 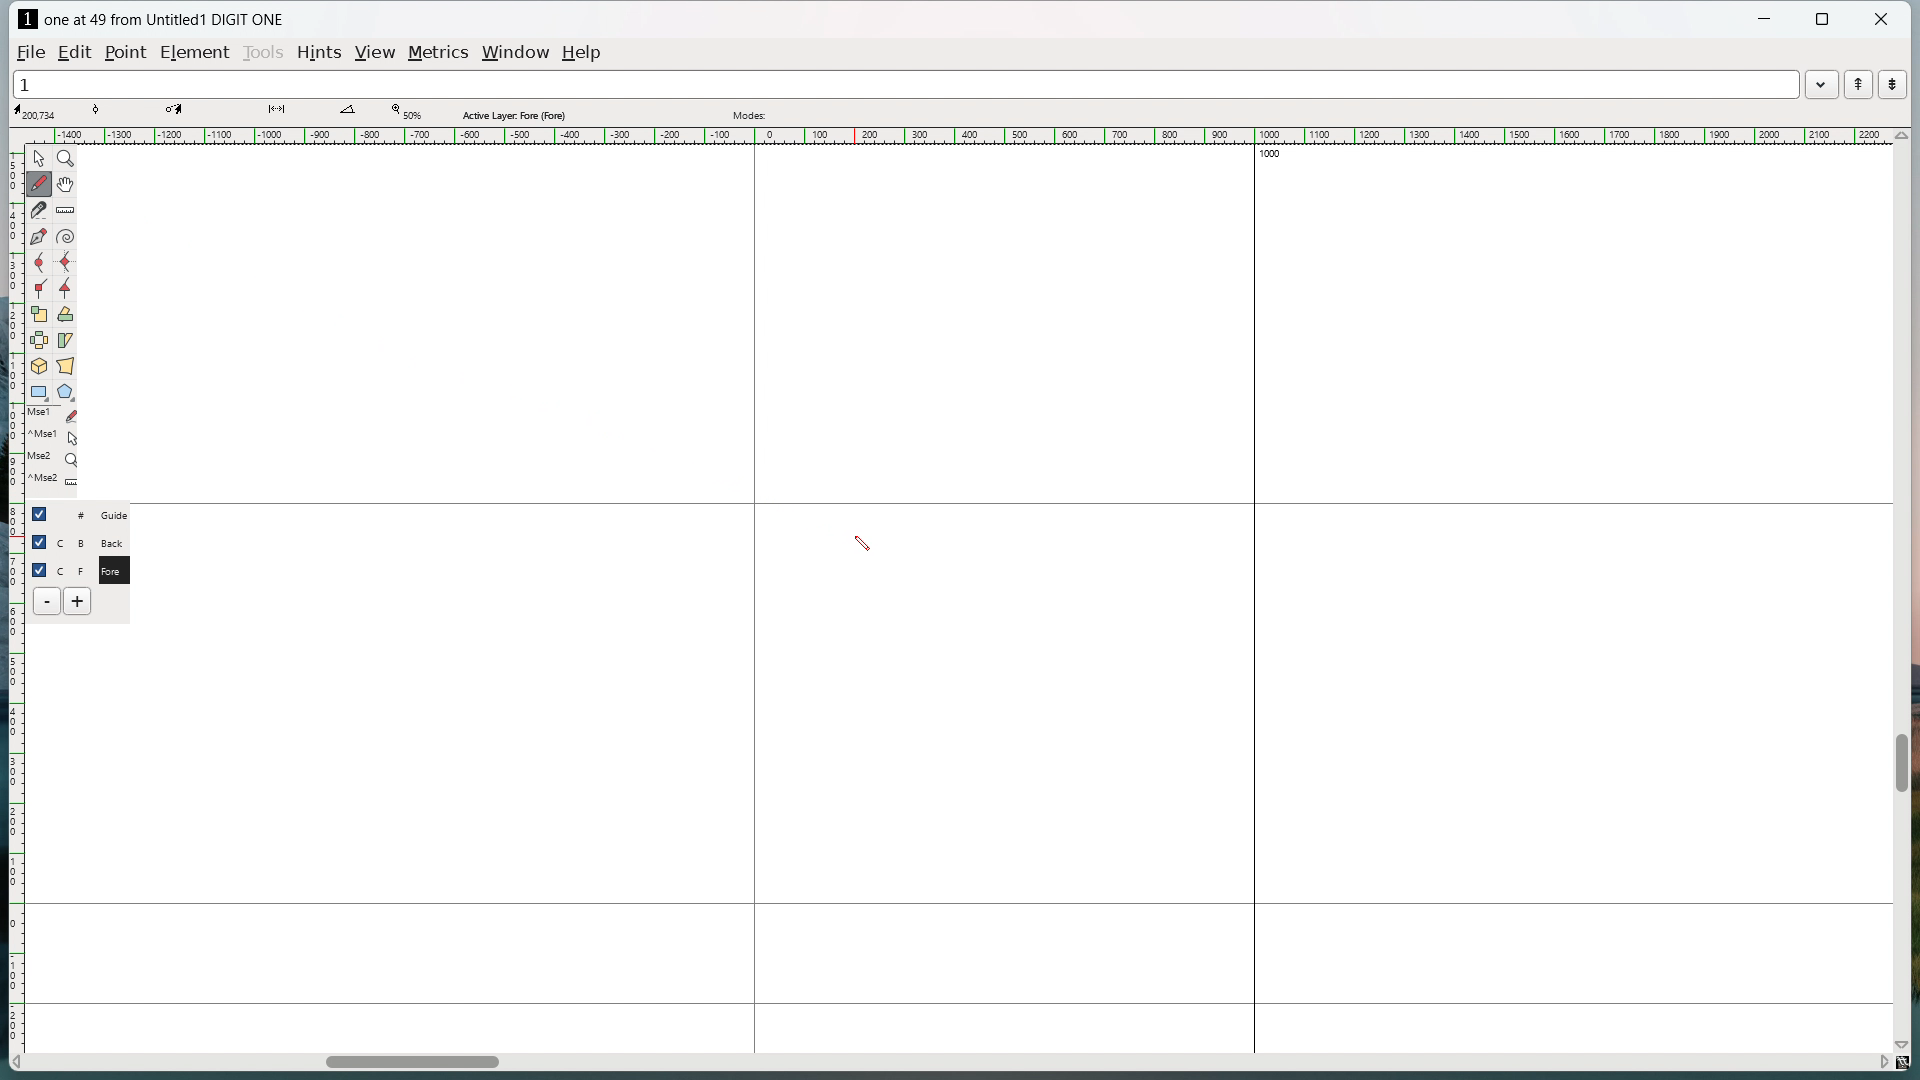 I want to click on last used tools, so click(x=51, y=452).